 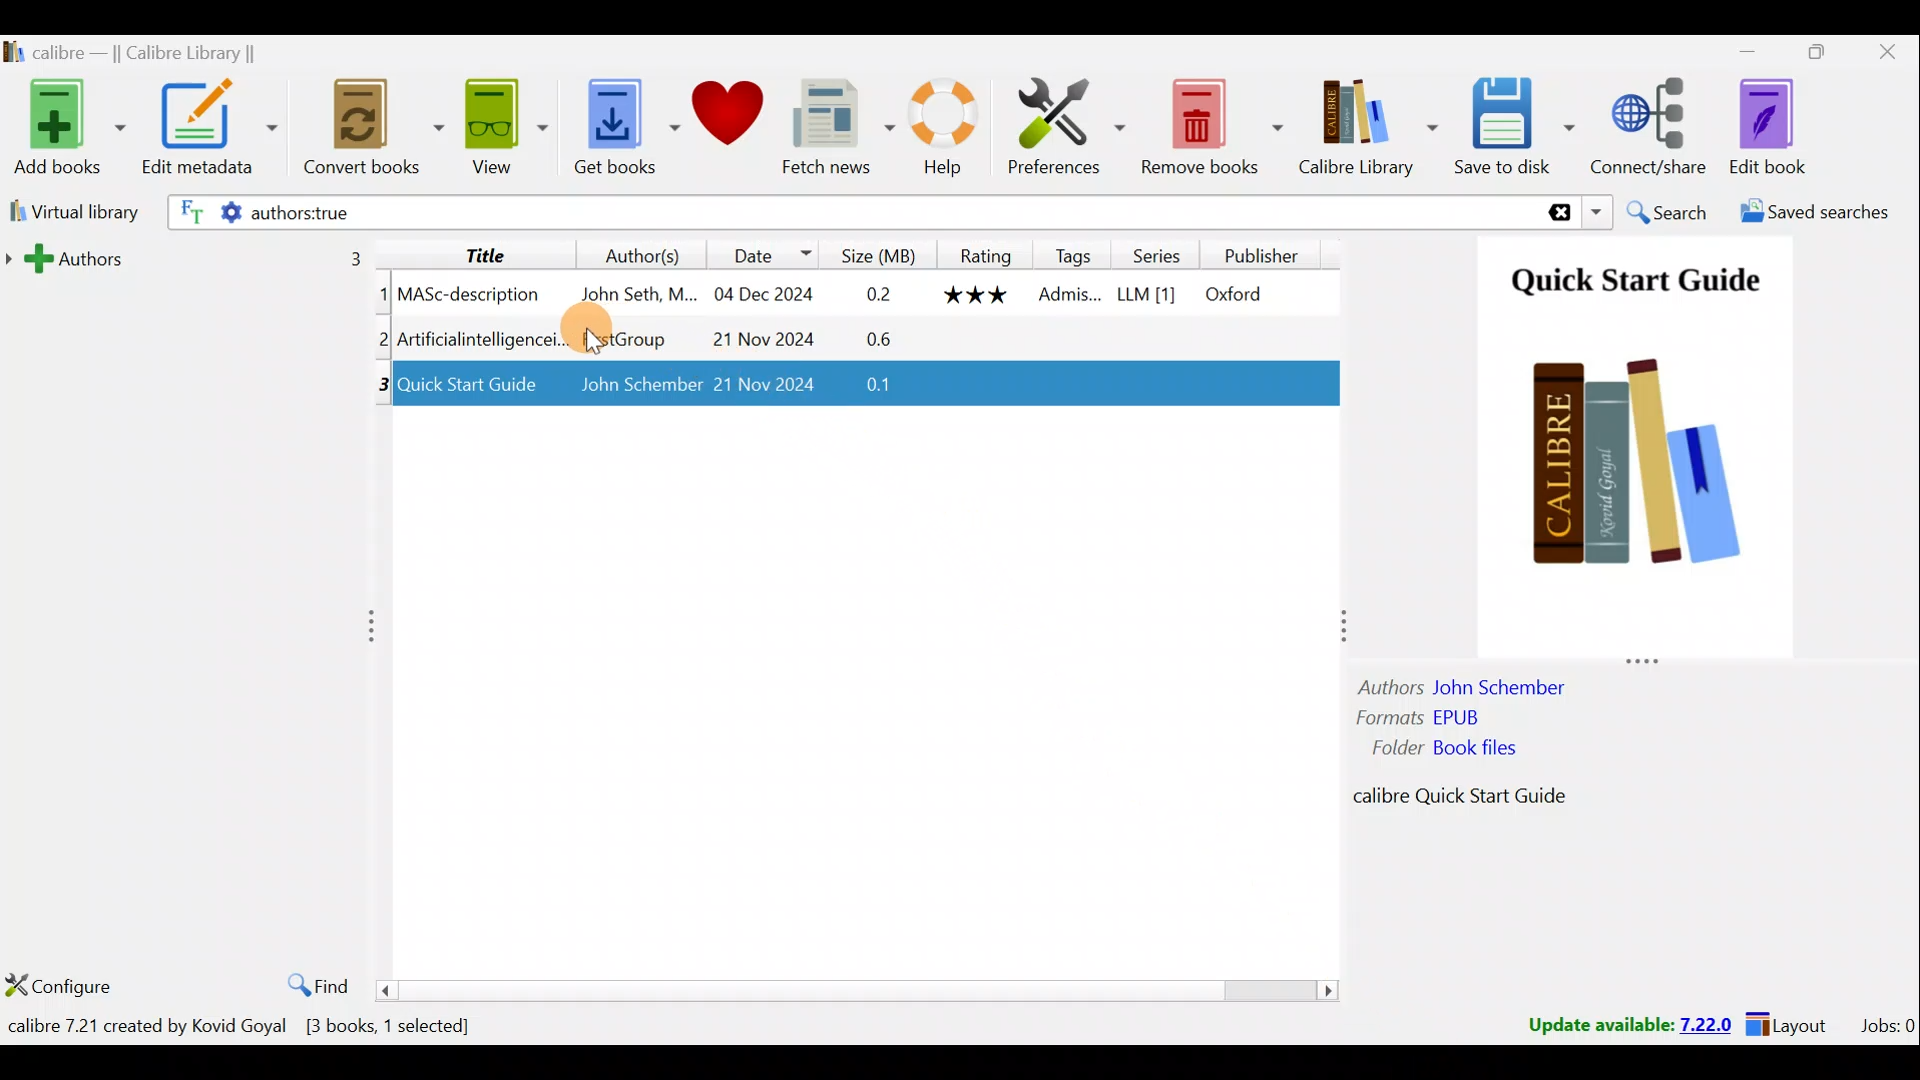 I want to click on Add books, so click(x=65, y=128).